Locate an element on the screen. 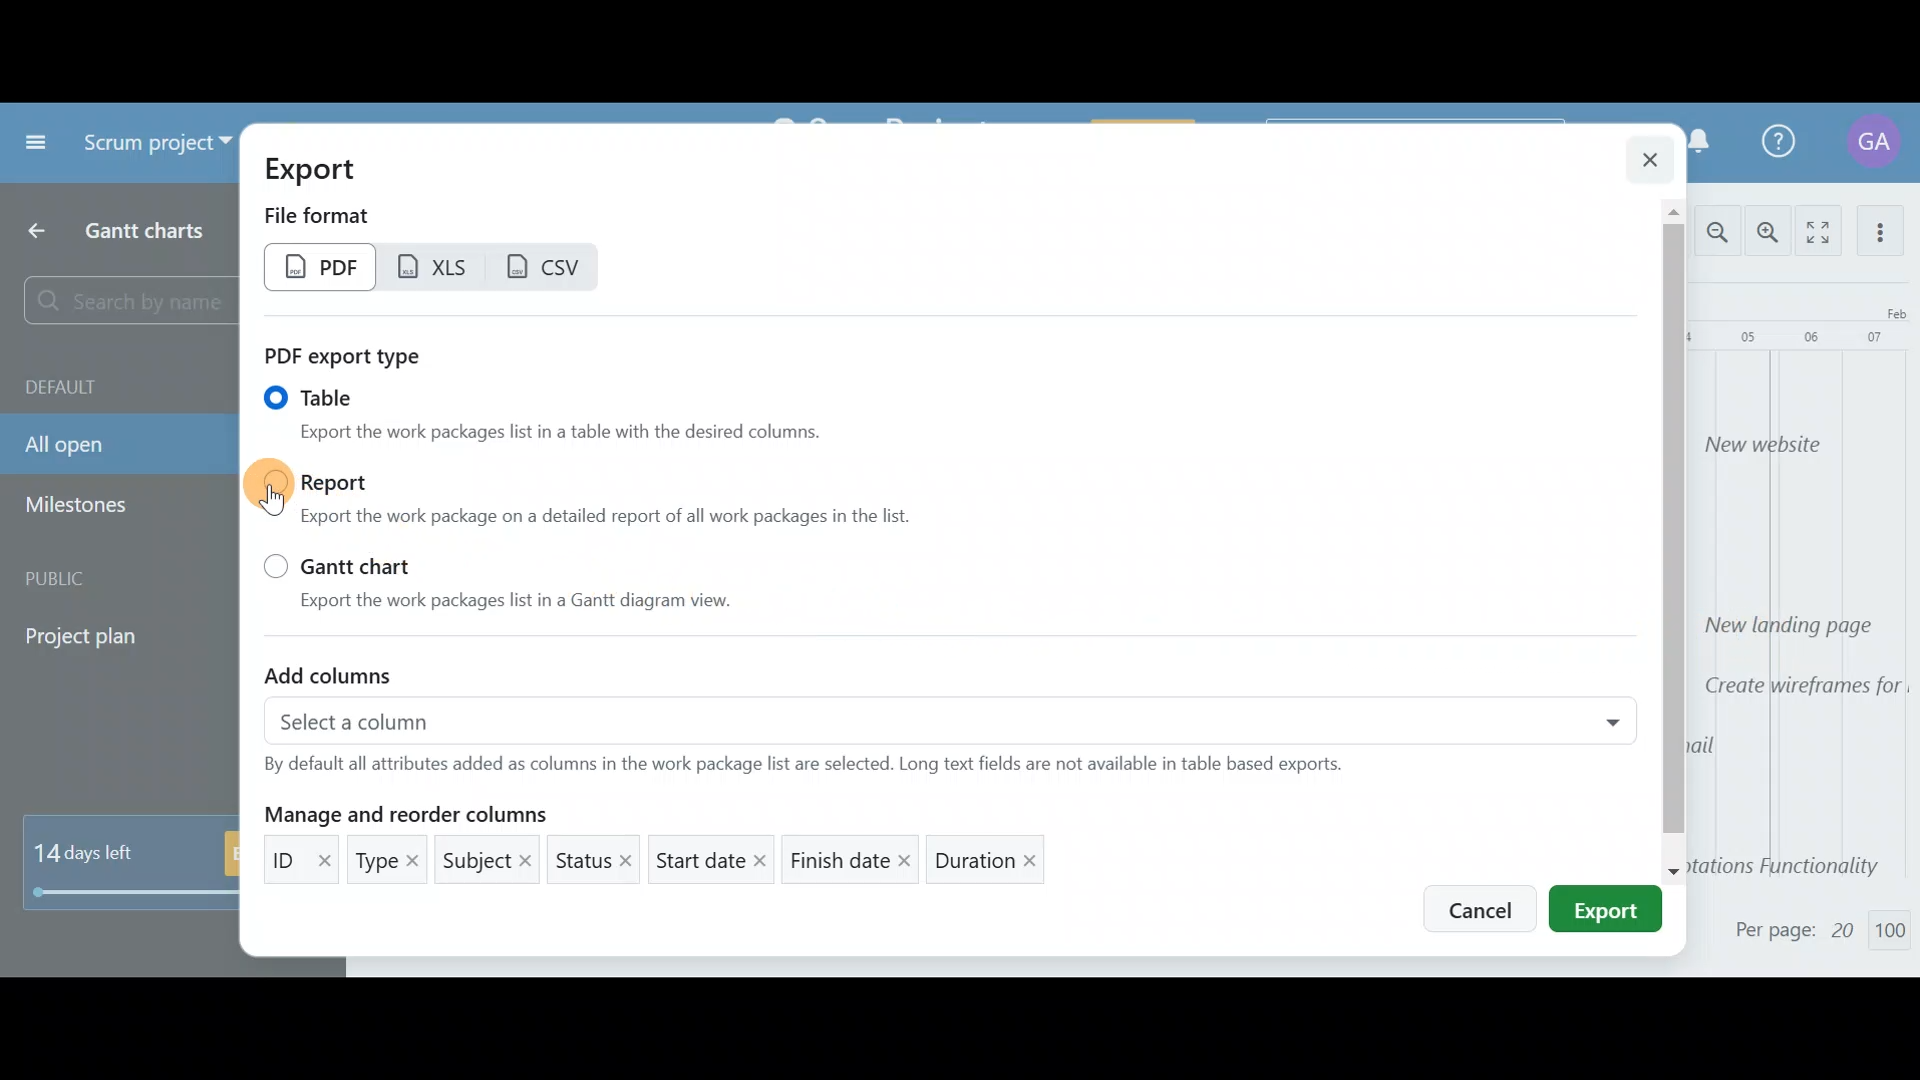  14 days left - Buy now is located at coordinates (133, 862).